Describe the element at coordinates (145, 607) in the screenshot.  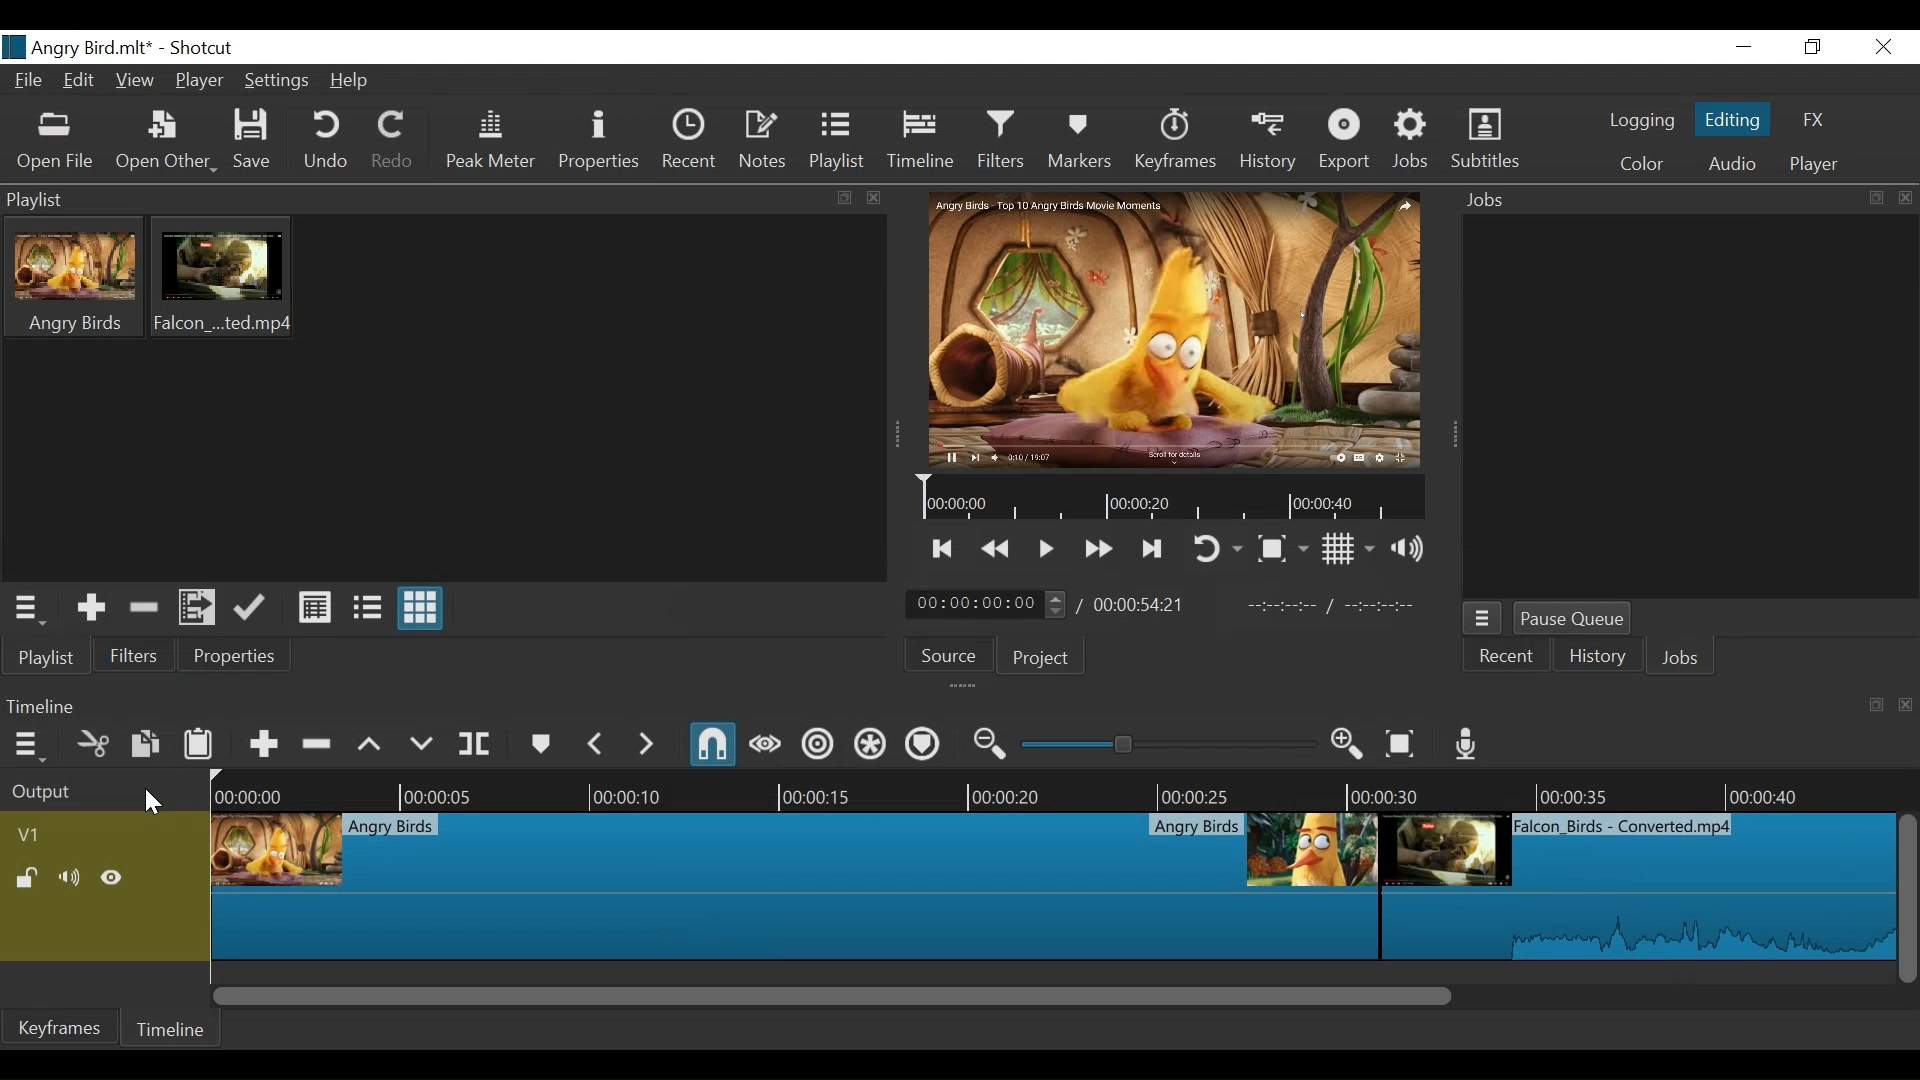
I see `Remove cut` at that location.